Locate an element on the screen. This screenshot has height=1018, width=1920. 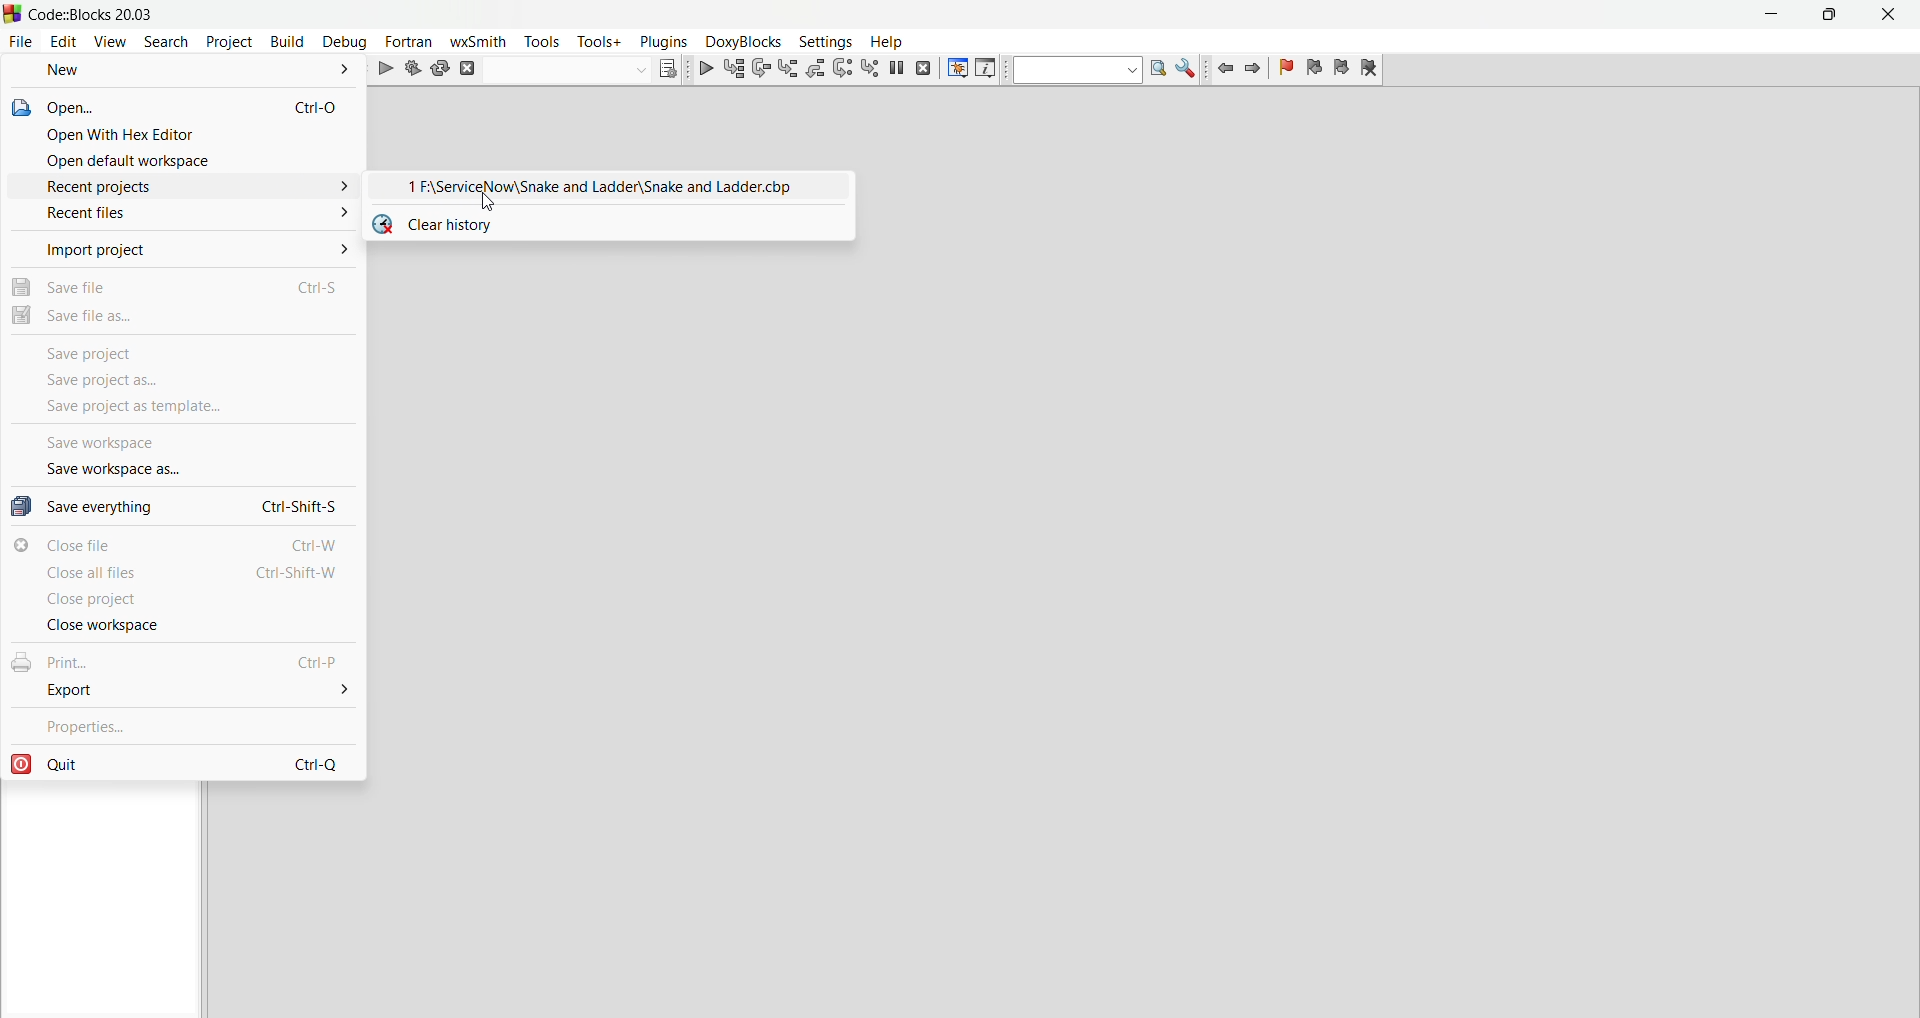
import project is located at coordinates (183, 247).